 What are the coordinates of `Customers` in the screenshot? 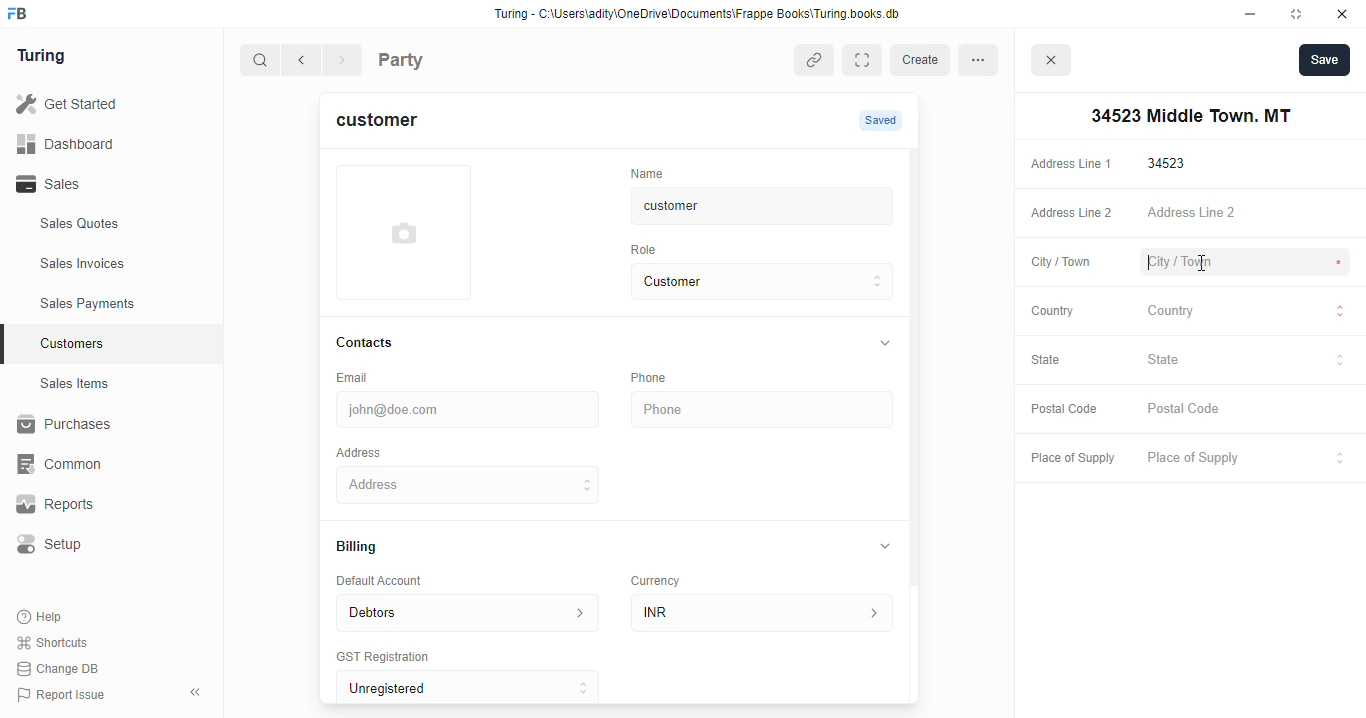 It's located at (123, 341).